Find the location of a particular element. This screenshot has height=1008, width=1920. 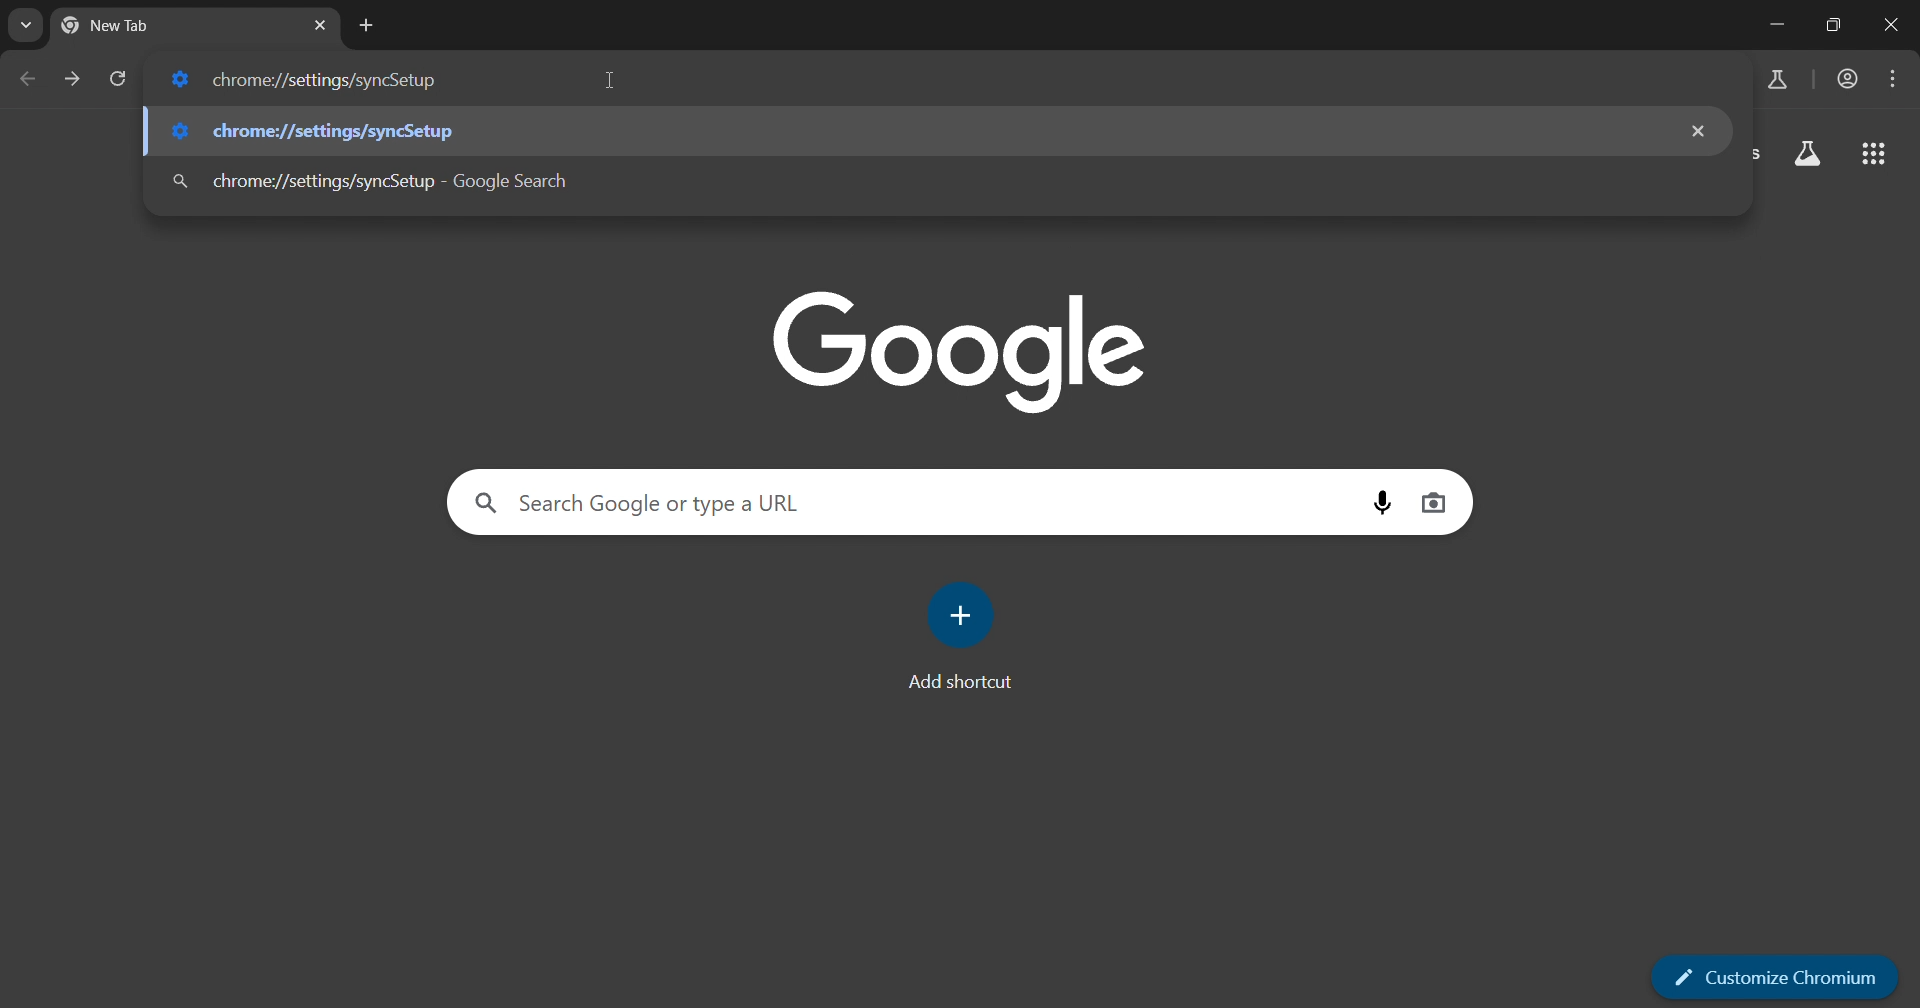

search labs is located at coordinates (1774, 78).